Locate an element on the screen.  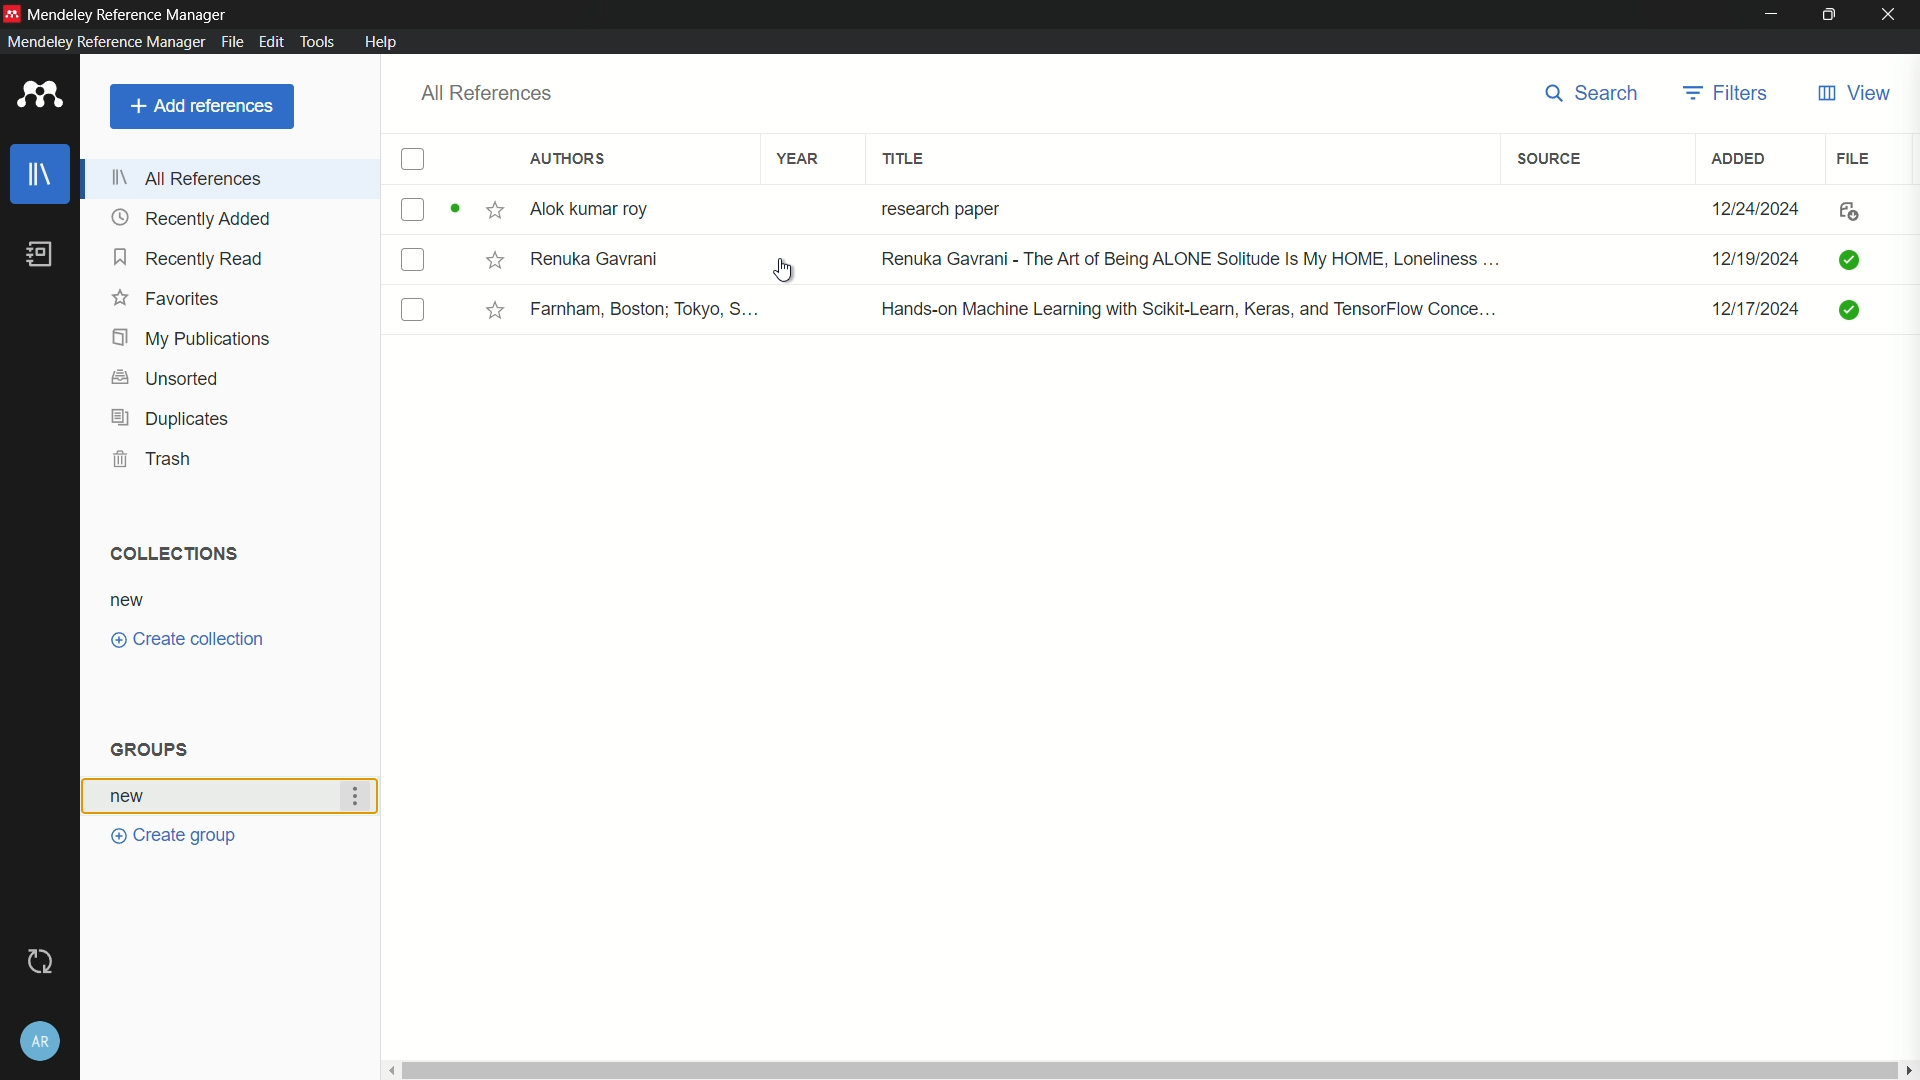
book-3 is located at coordinates (414, 311).